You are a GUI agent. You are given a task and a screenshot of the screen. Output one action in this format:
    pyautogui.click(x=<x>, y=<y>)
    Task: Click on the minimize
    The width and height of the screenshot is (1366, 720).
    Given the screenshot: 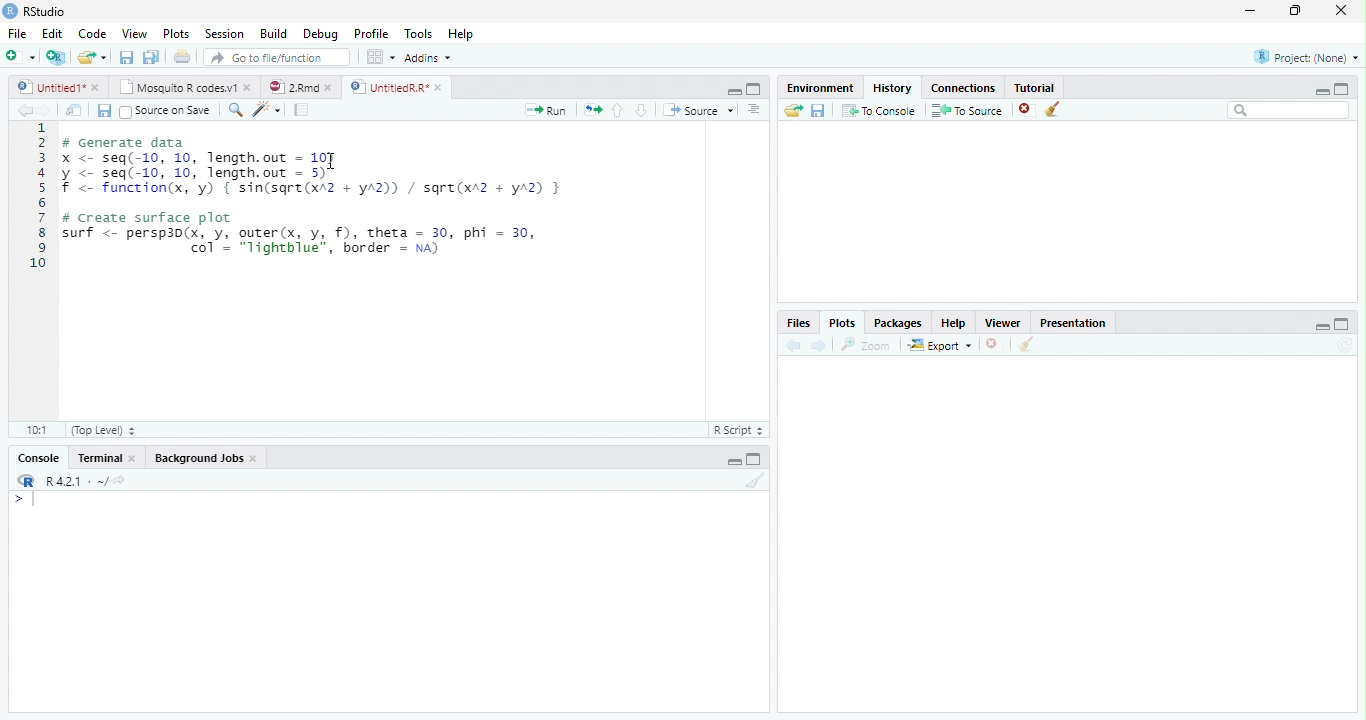 What is the action you would take?
    pyautogui.click(x=1322, y=327)
    